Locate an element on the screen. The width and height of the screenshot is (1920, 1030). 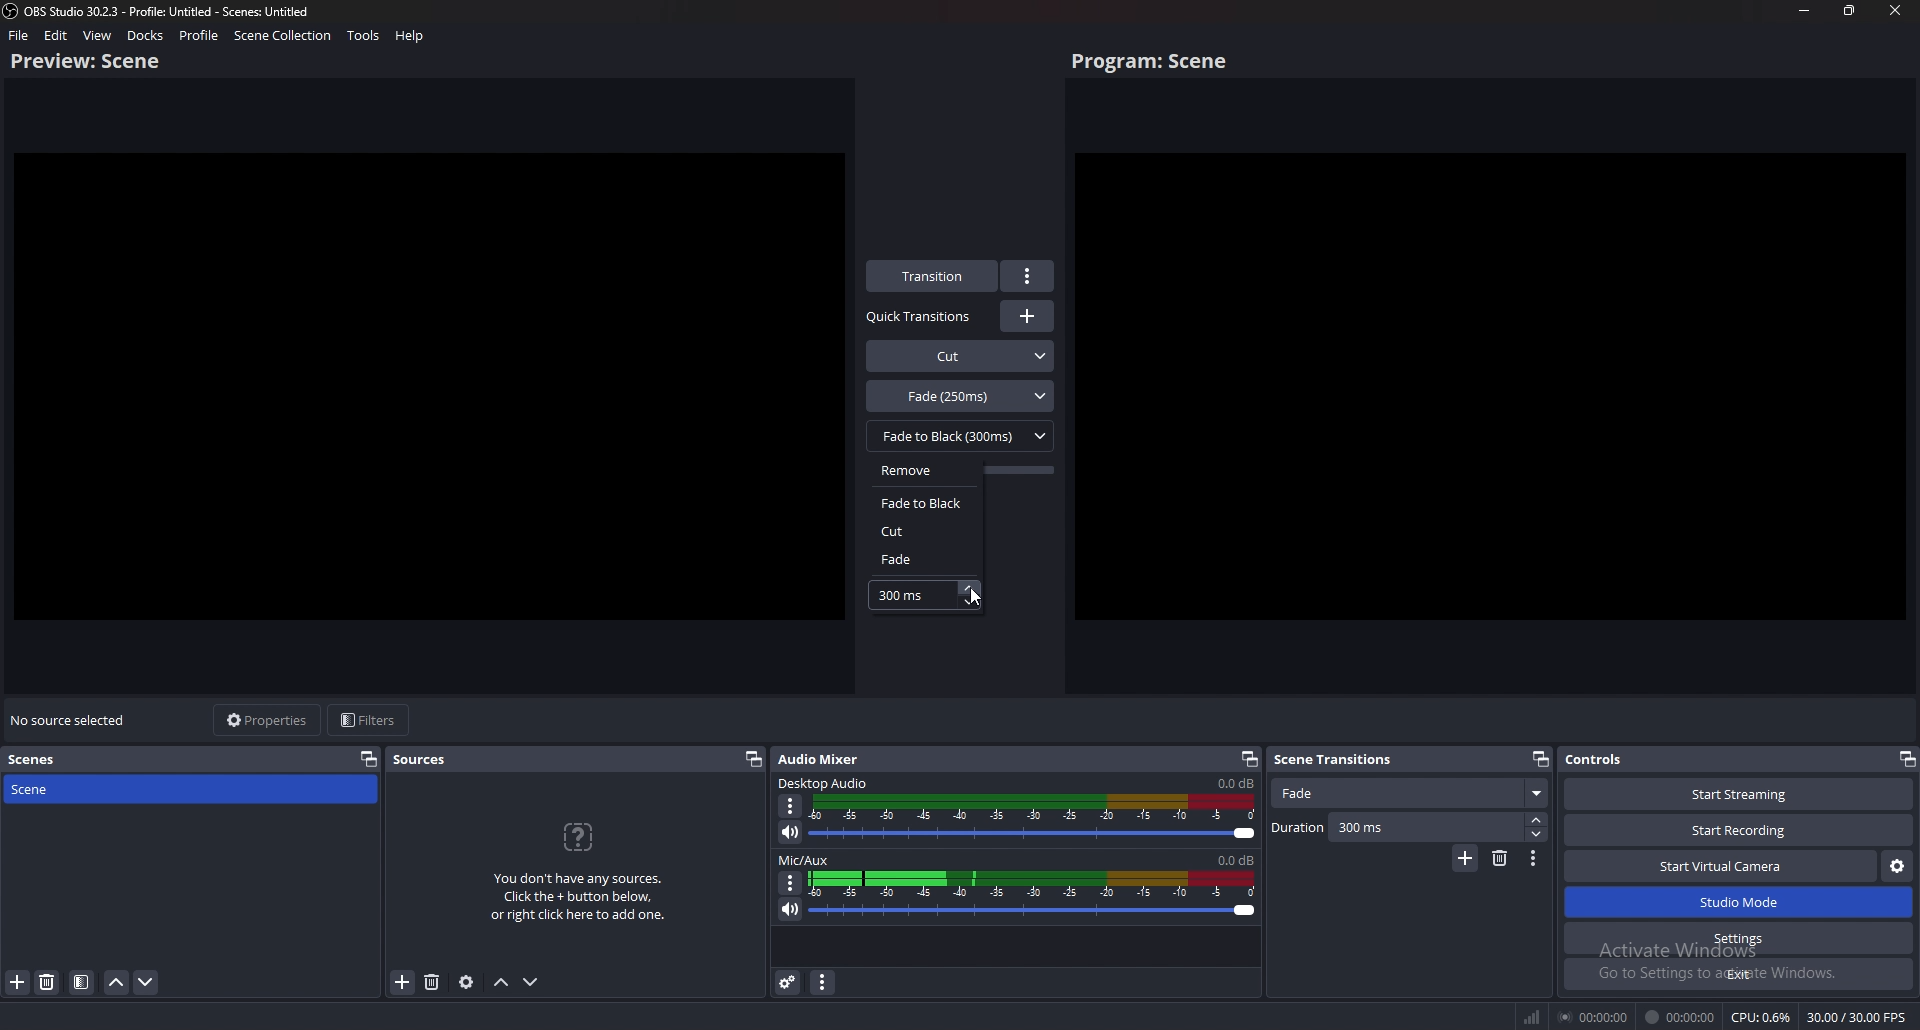
Pop out is located at coordinates (1540, 758).